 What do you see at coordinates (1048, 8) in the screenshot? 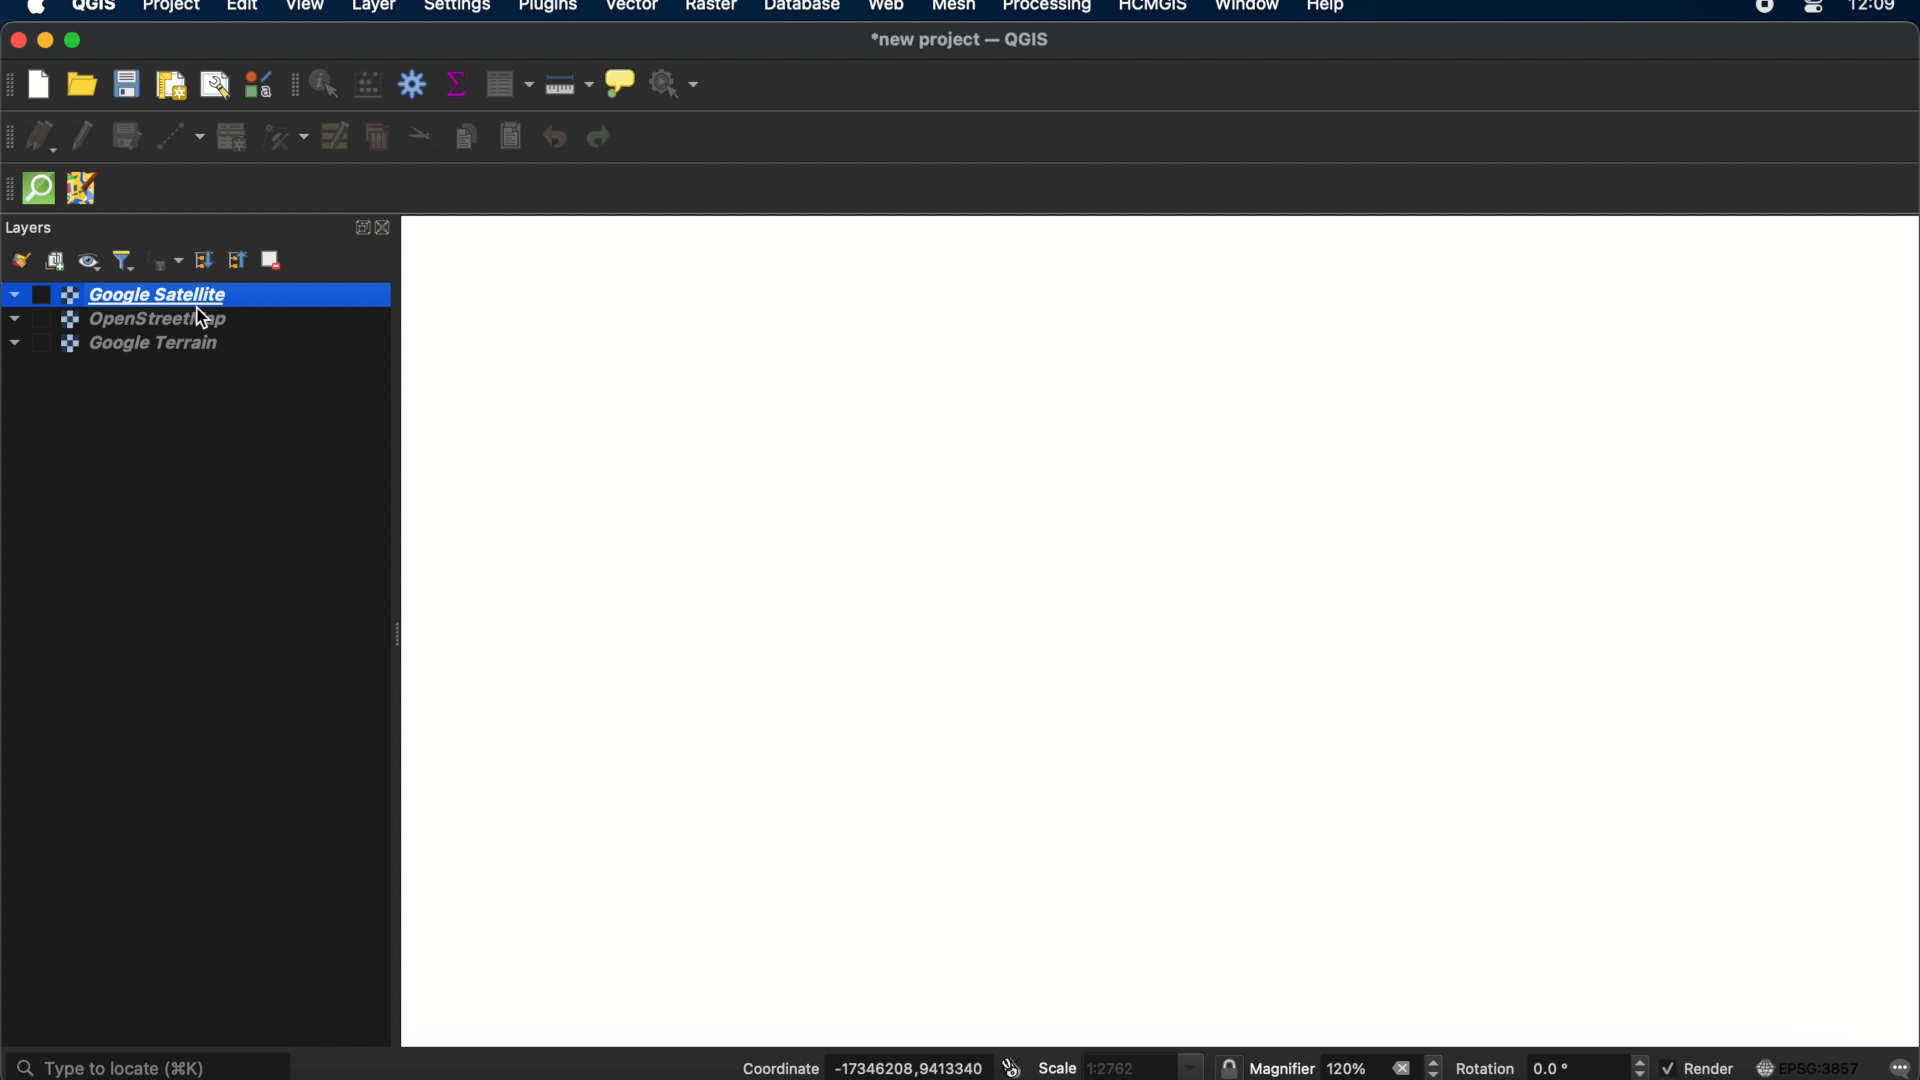
I see `processing` at bounding box center [1048, 8].